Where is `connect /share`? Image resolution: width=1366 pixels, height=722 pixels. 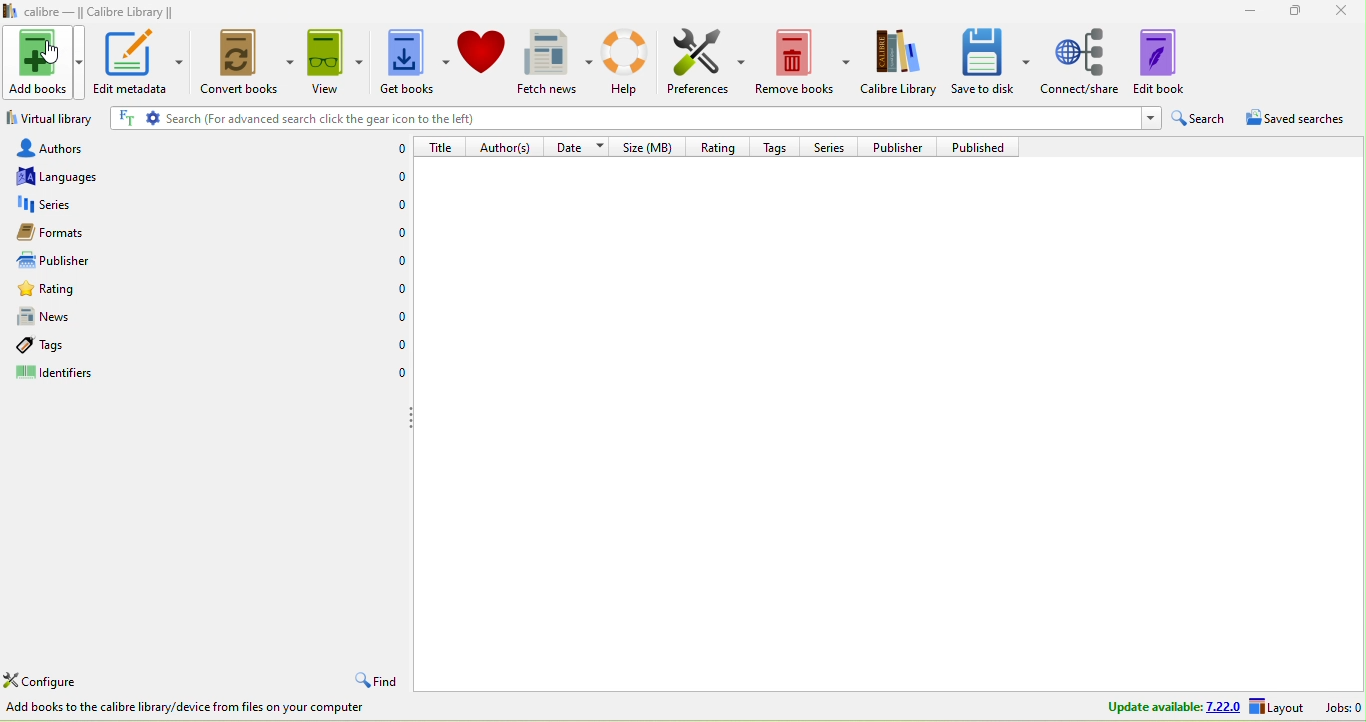
connect /share is located at coordinates (1081, 62).